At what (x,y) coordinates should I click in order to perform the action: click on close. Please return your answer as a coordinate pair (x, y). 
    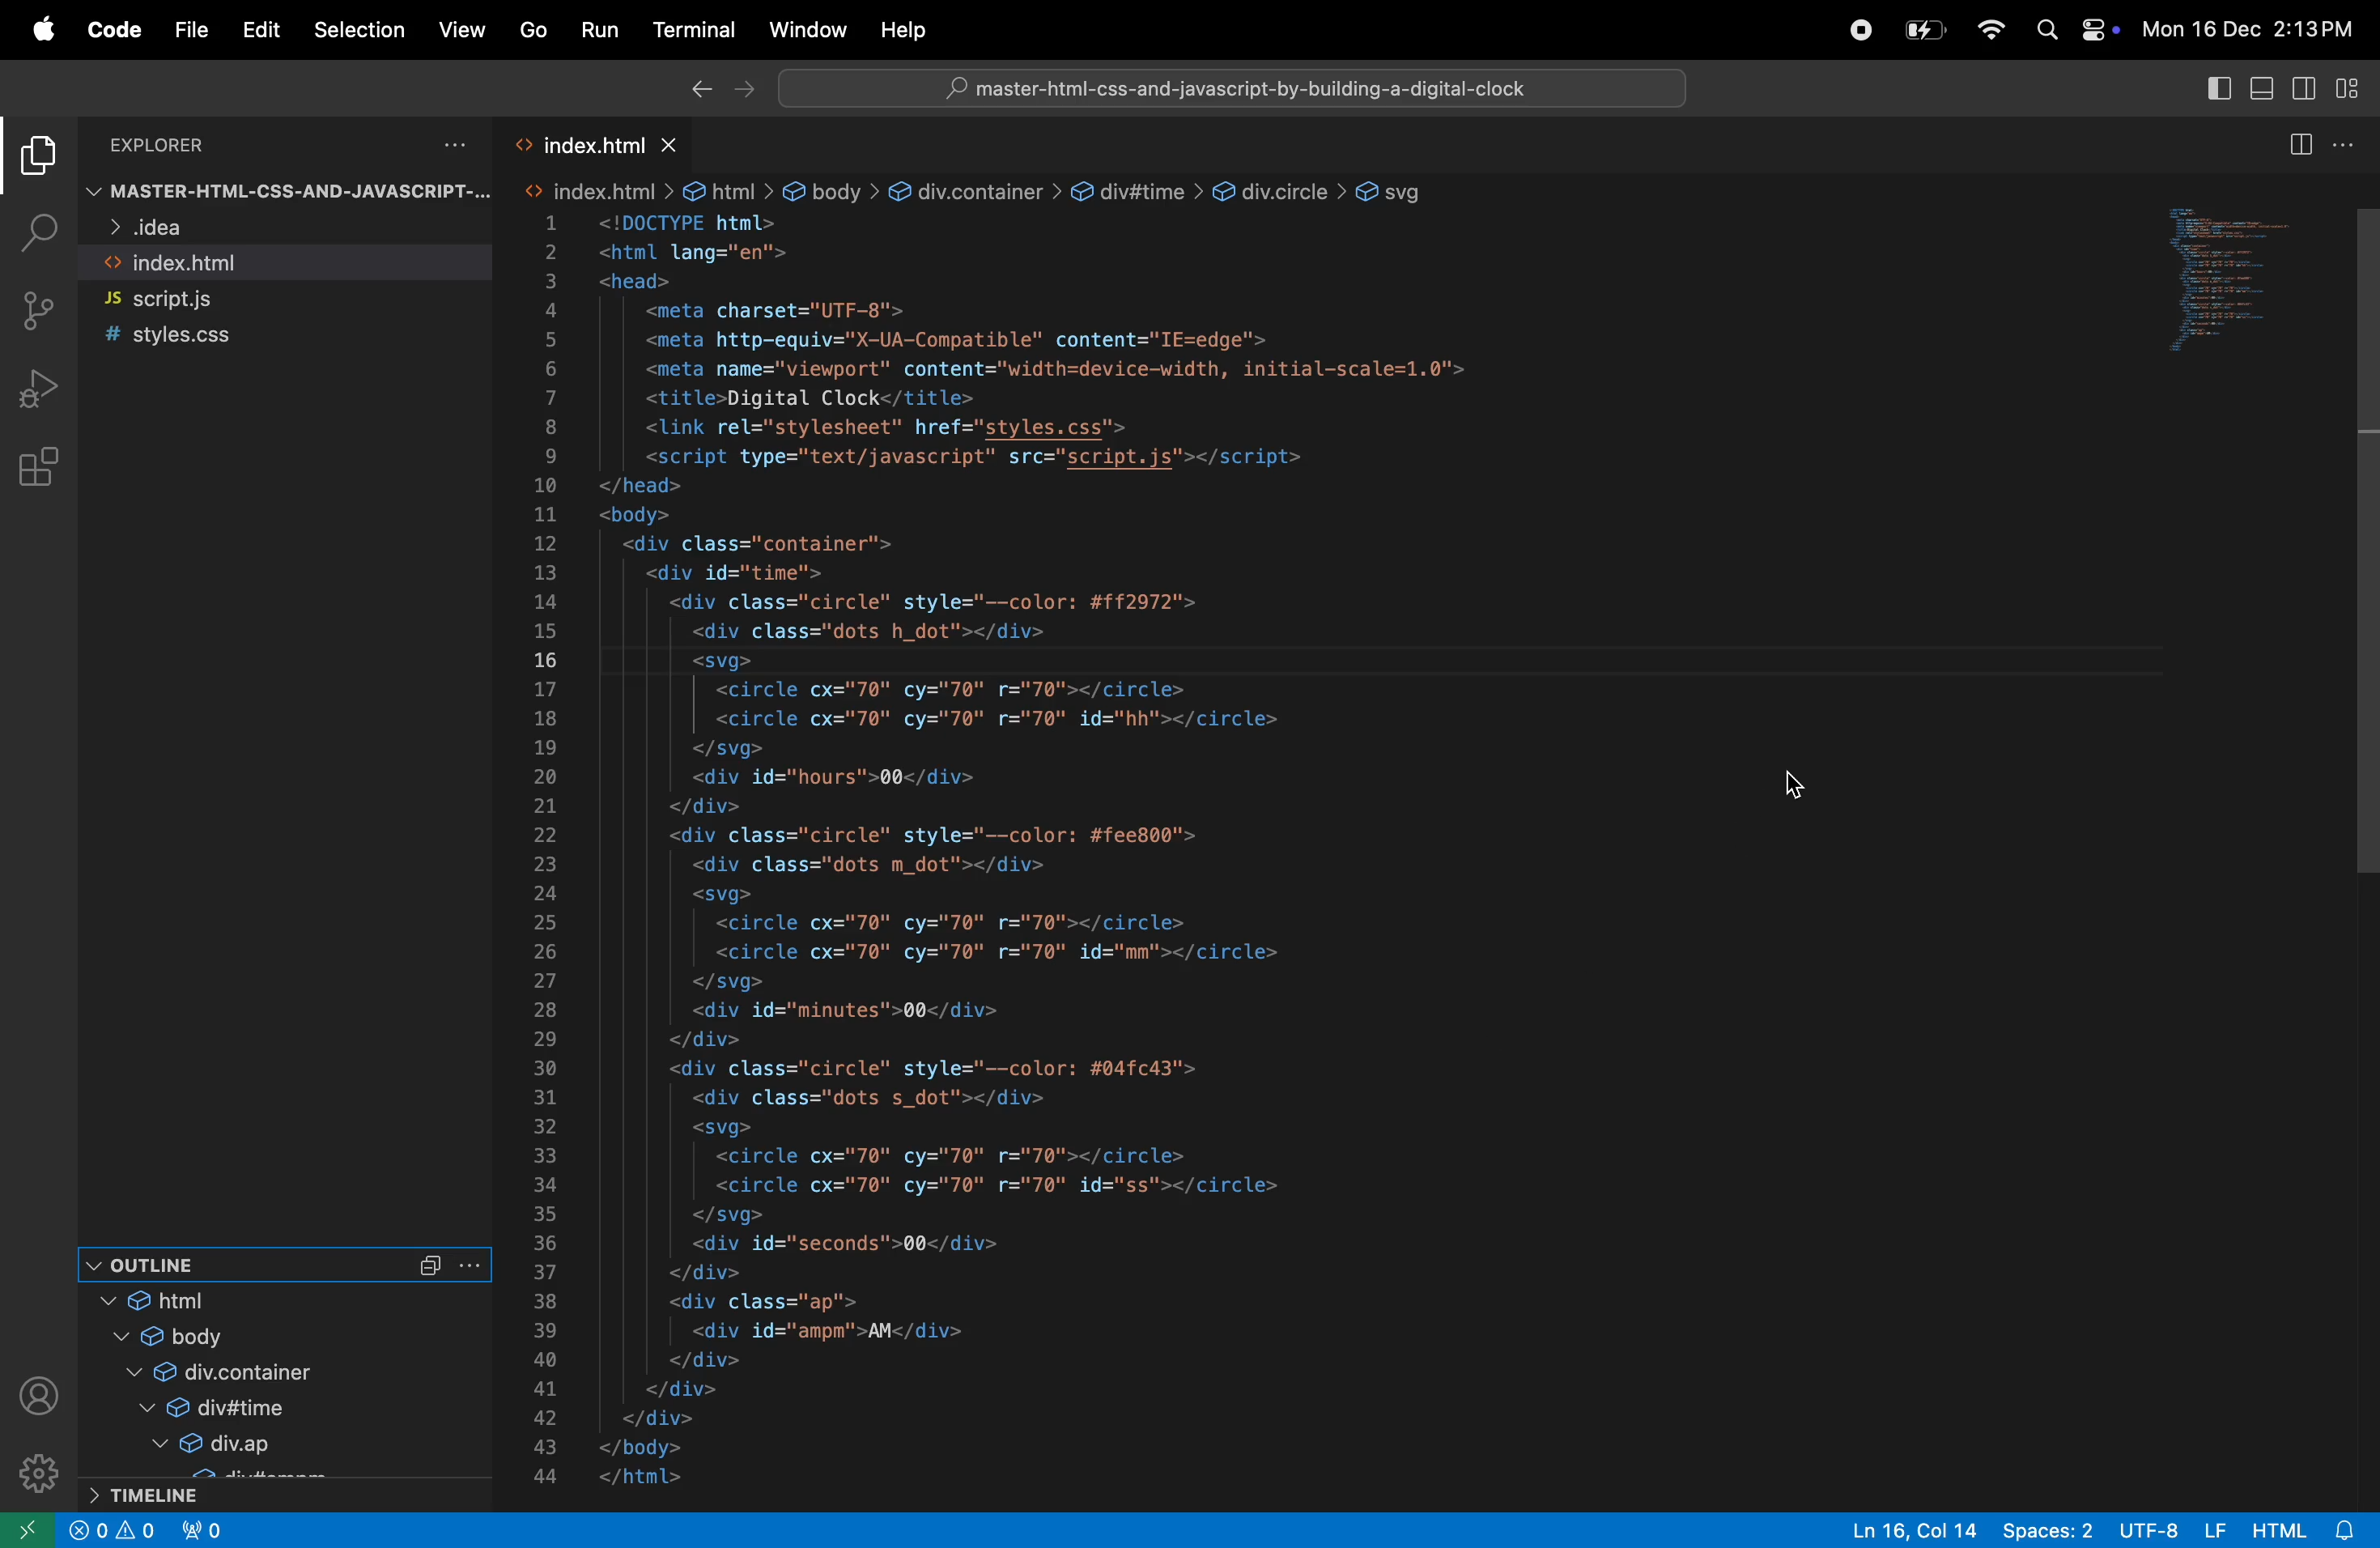
    Looking at the image, I should click on (87, 1529).